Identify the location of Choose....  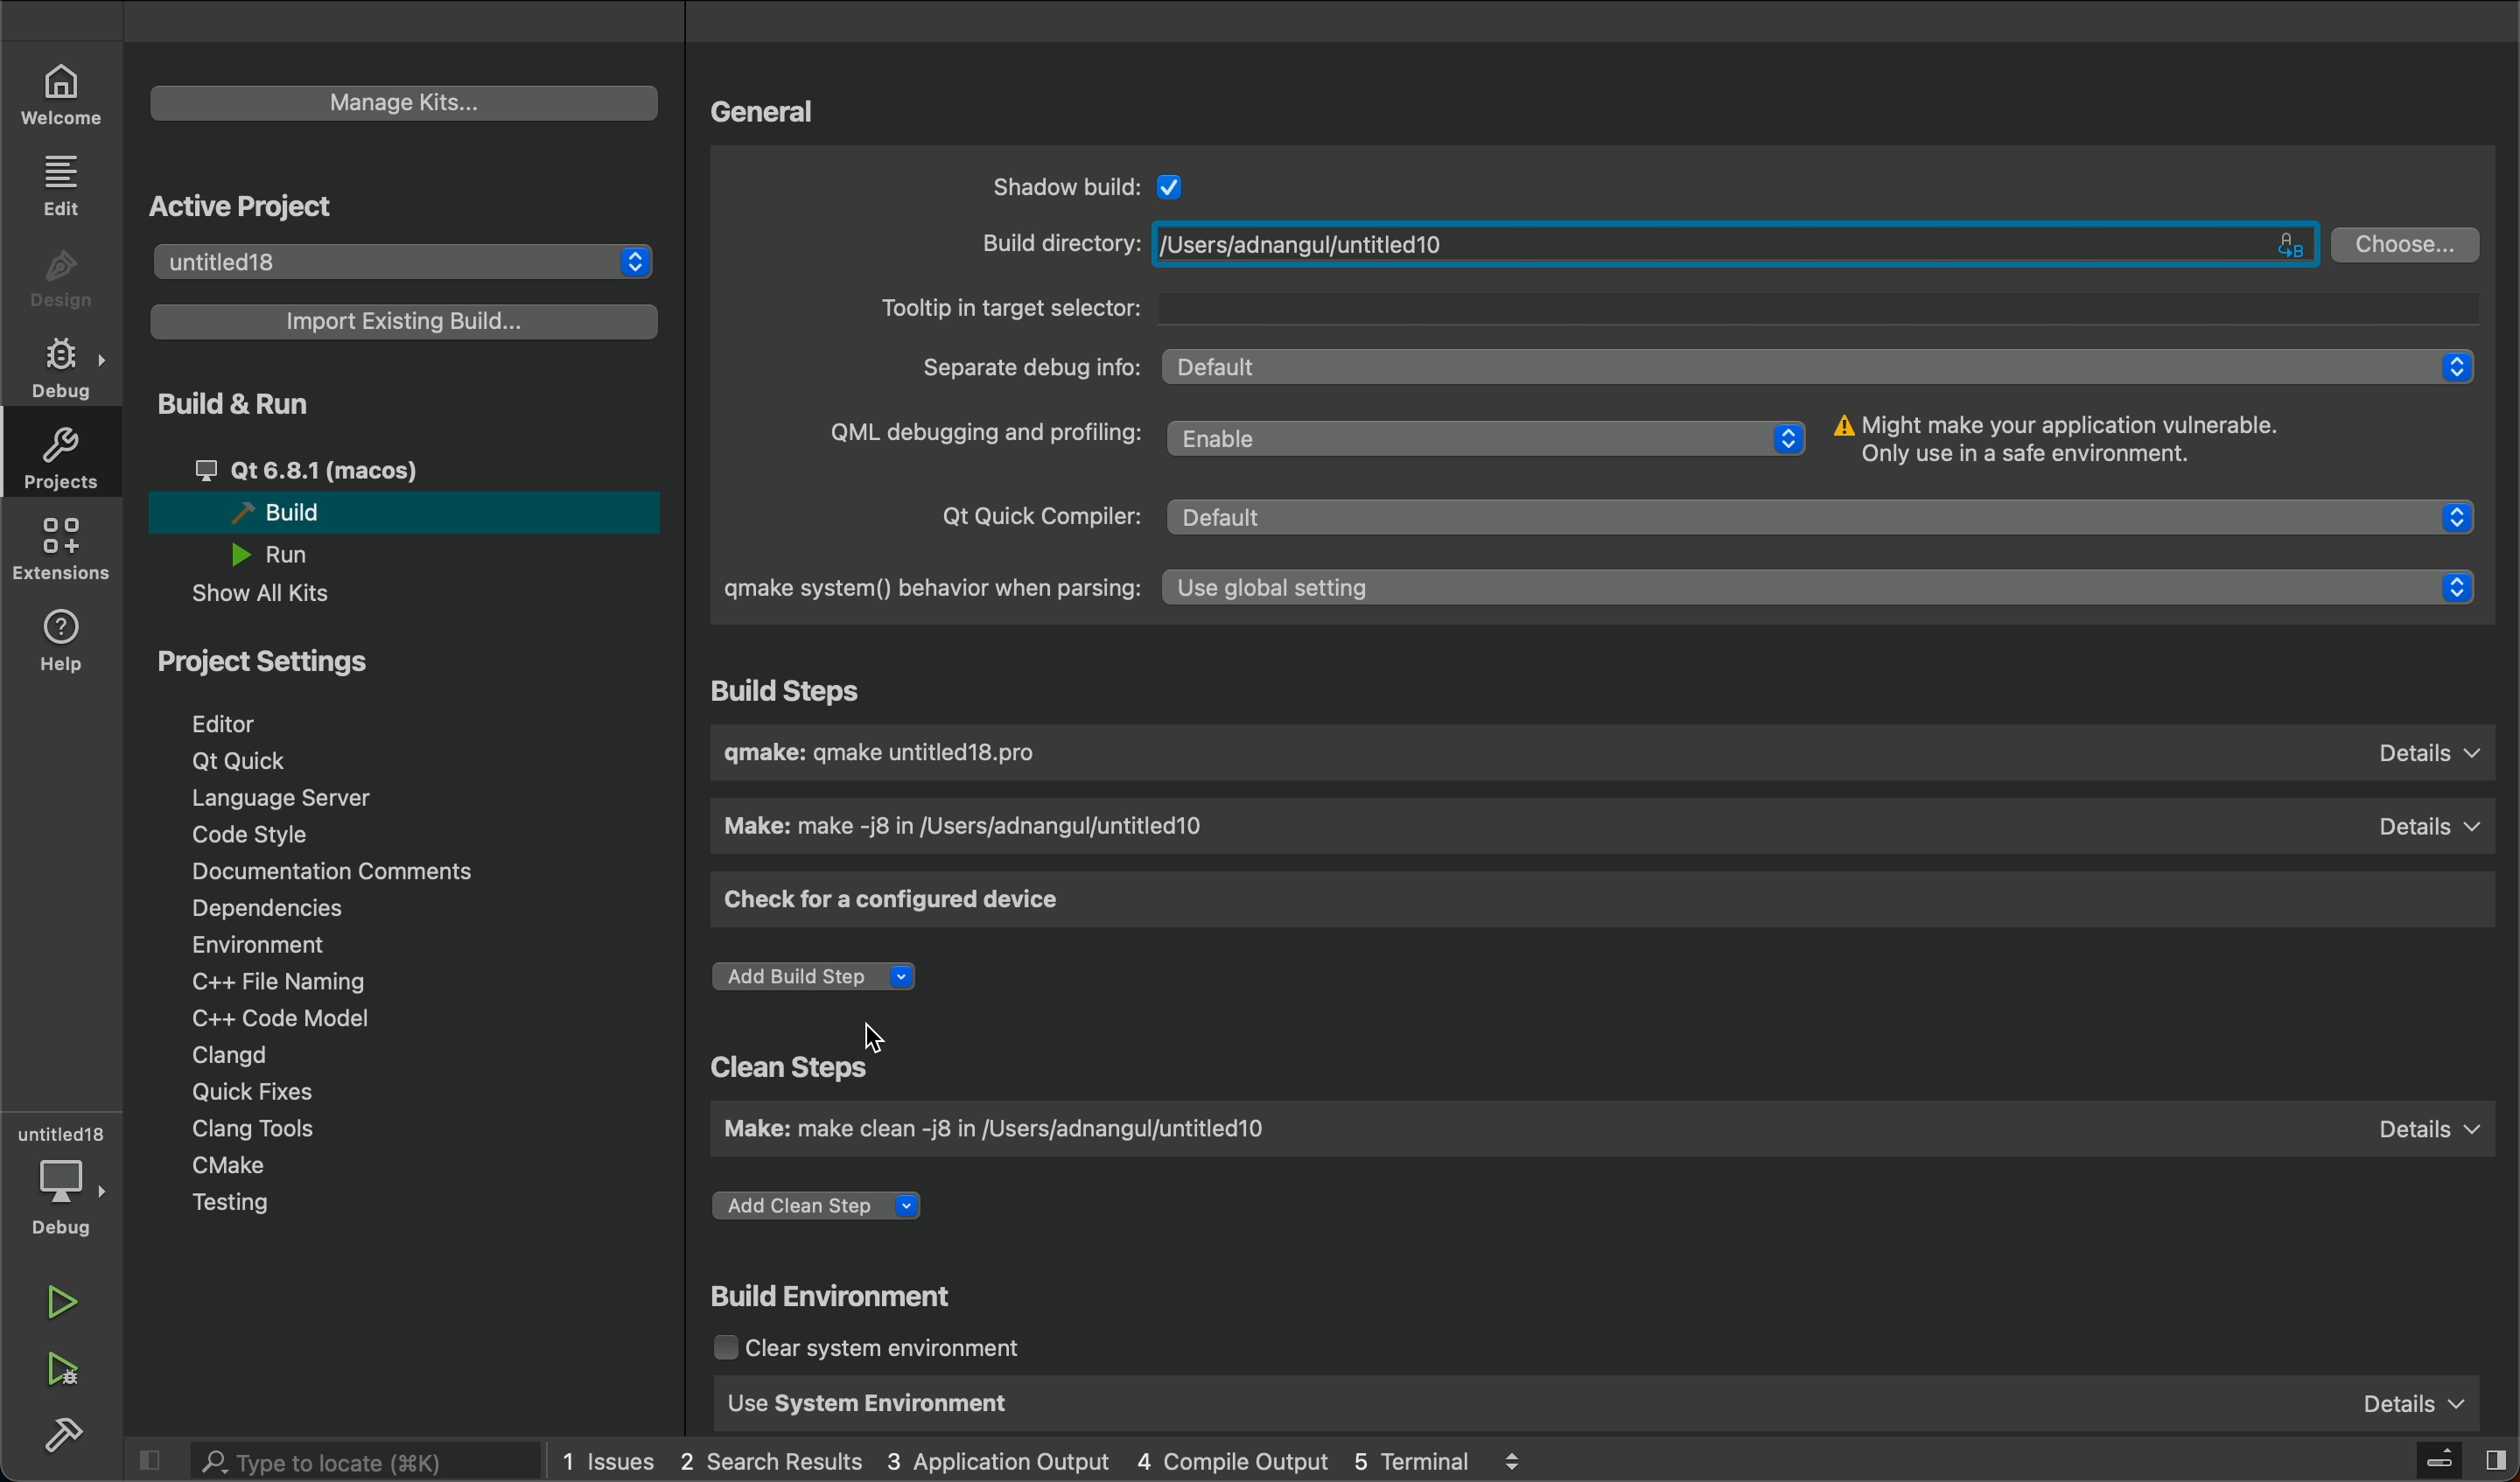
(2408, 245).